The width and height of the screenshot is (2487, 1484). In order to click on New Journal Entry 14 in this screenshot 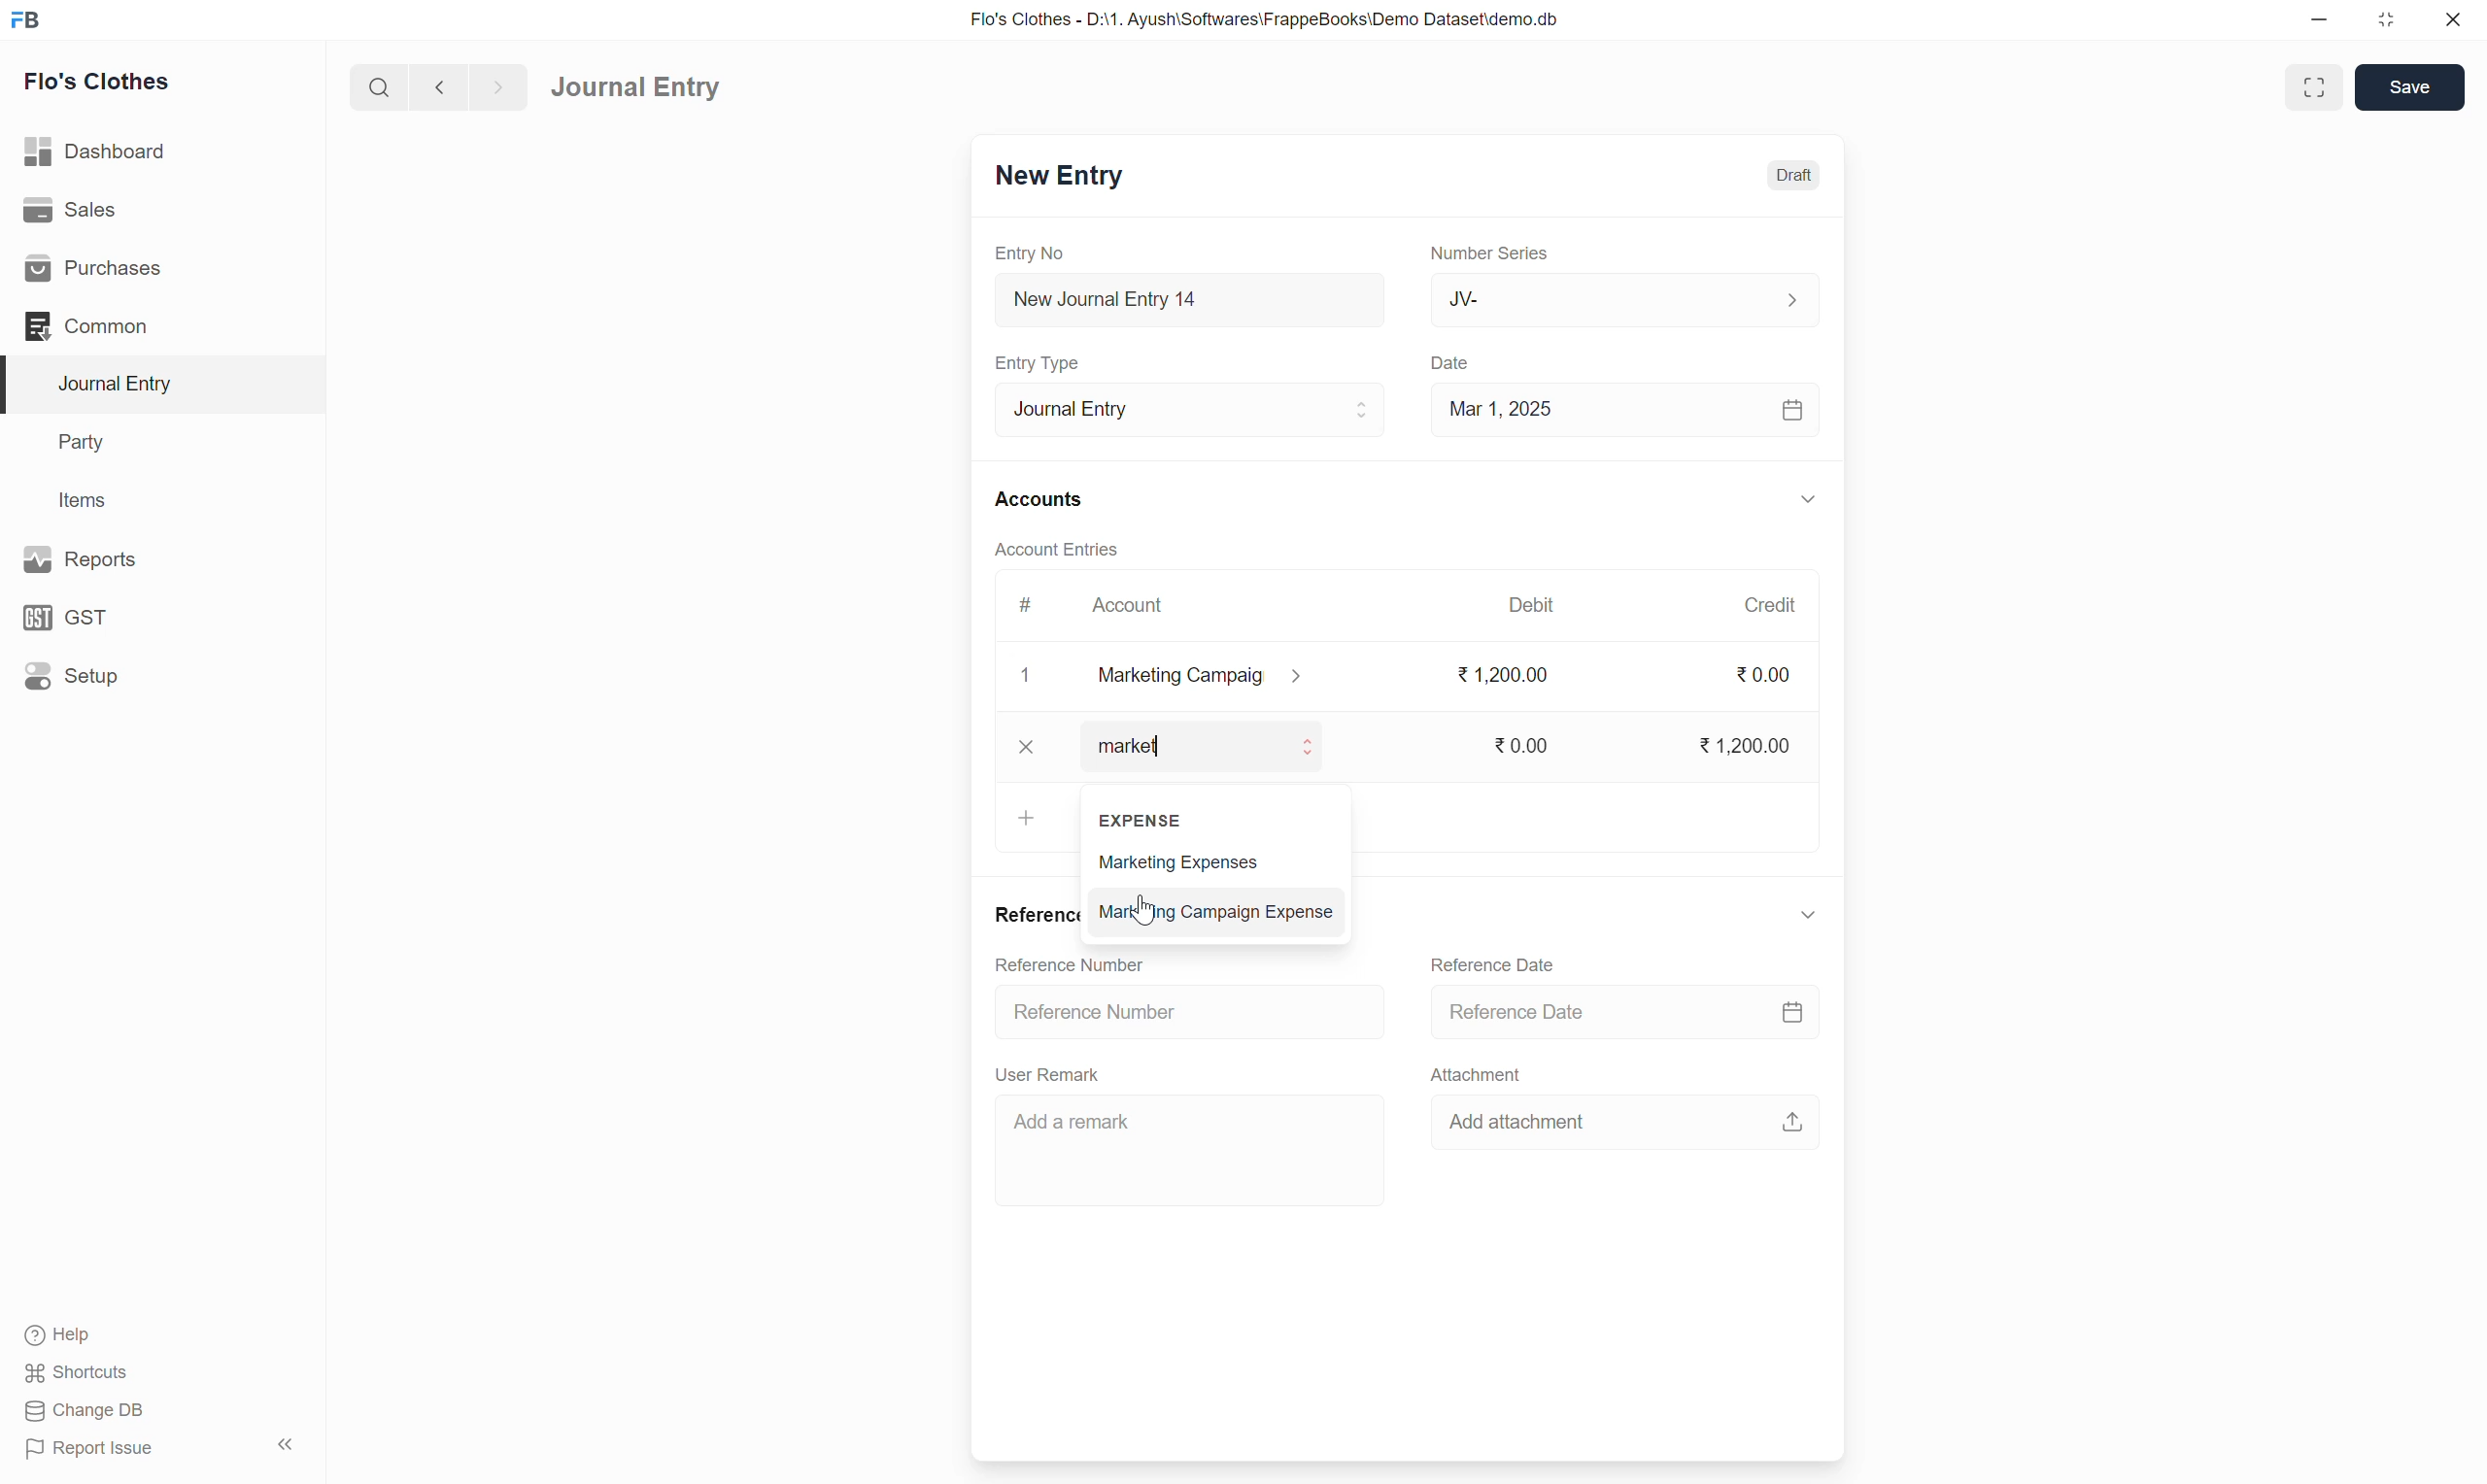, I will do `click(1141, 300)`.